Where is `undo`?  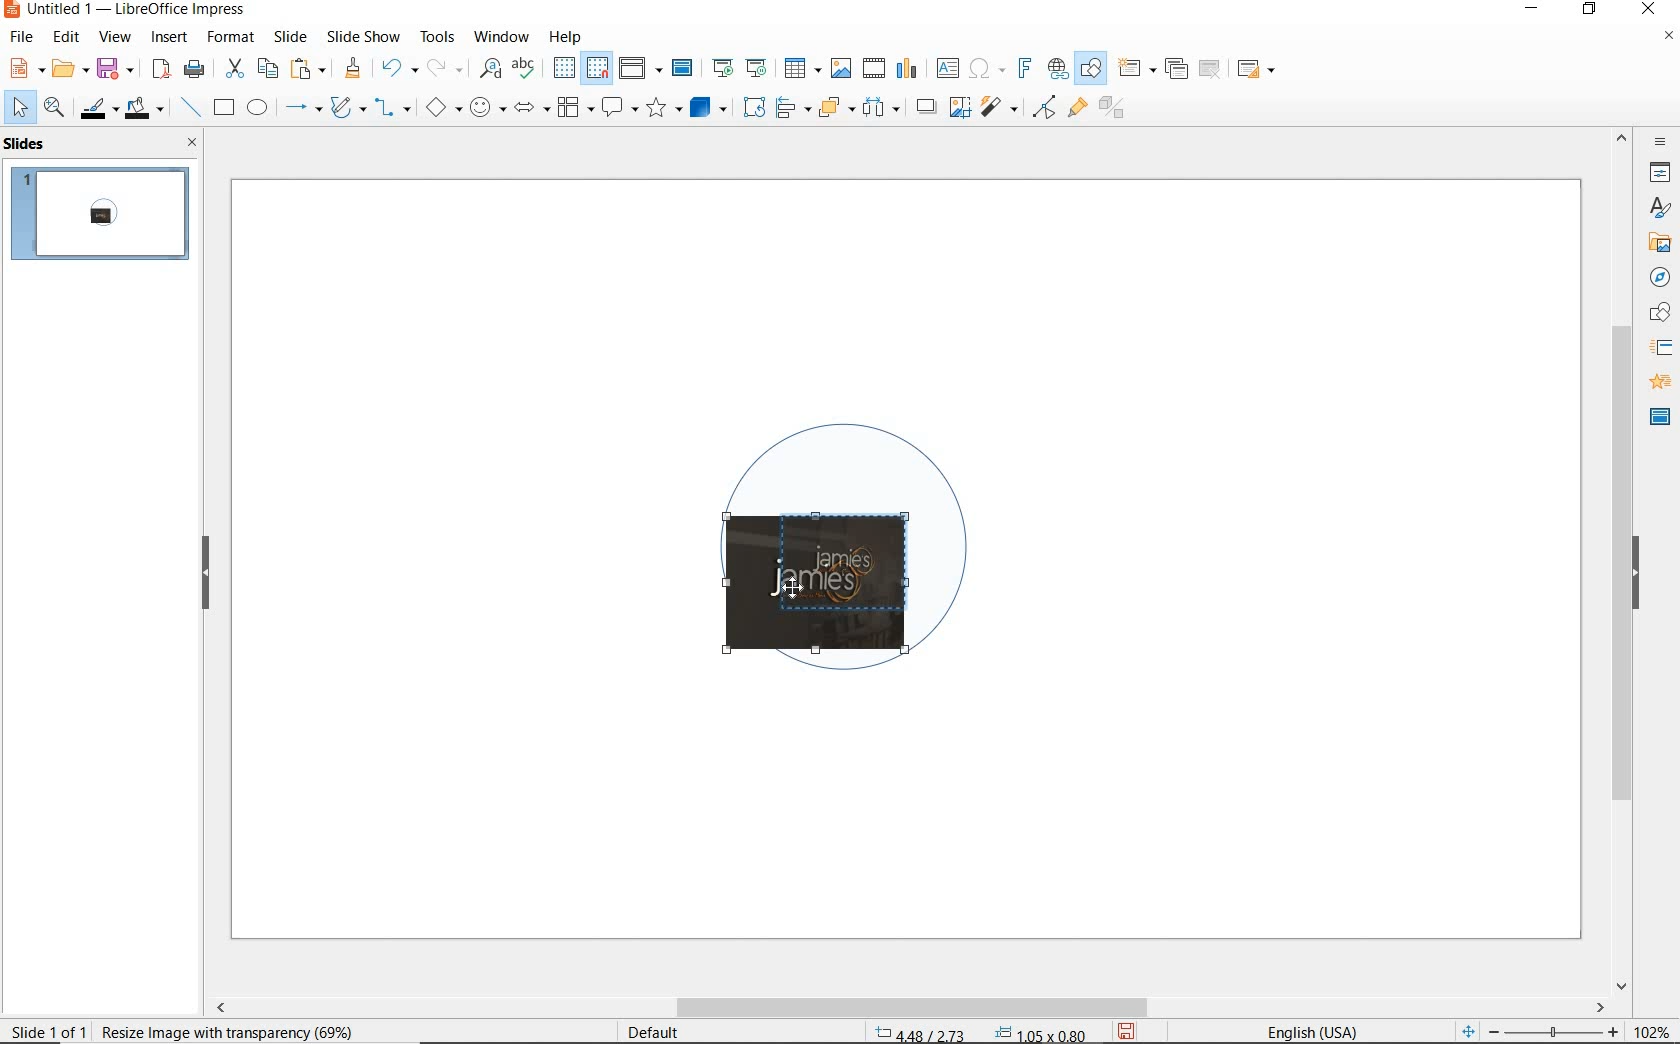
undo is located at coordinates (396, 70).